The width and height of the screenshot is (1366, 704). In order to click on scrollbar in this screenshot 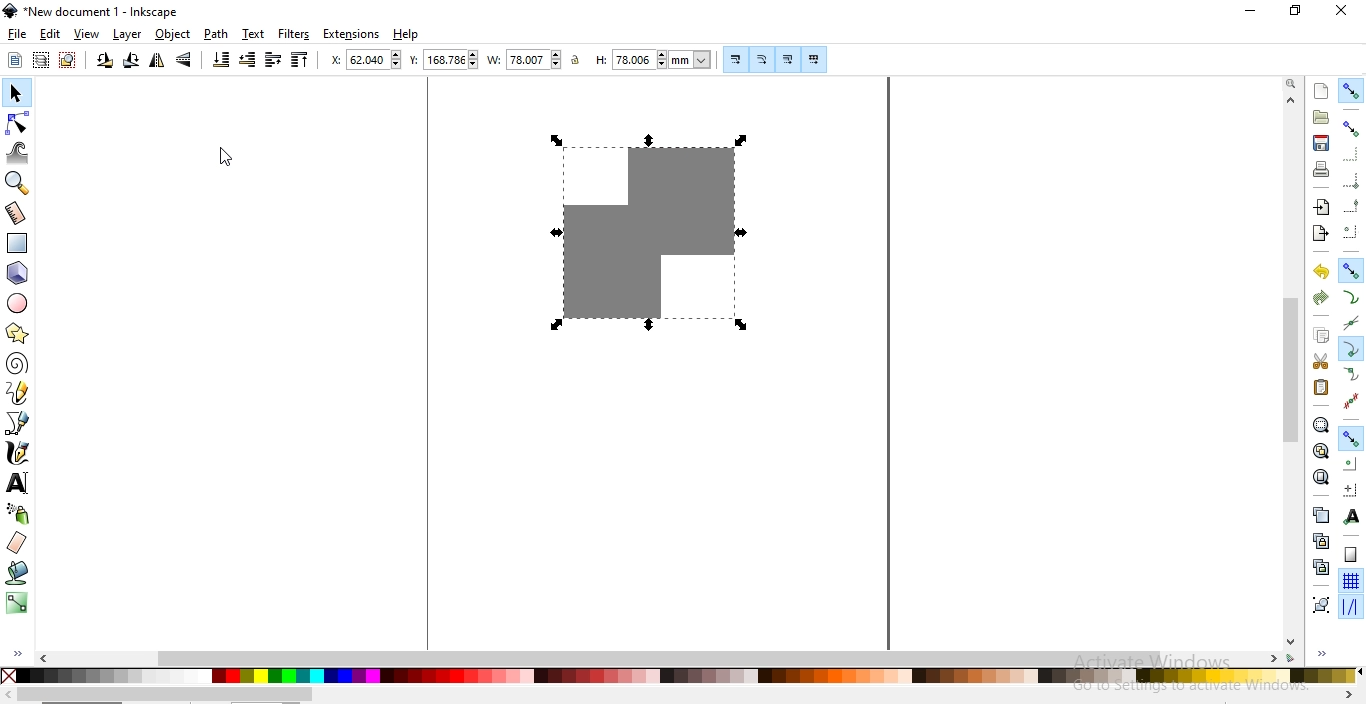, I will do `click(662, 657)`.